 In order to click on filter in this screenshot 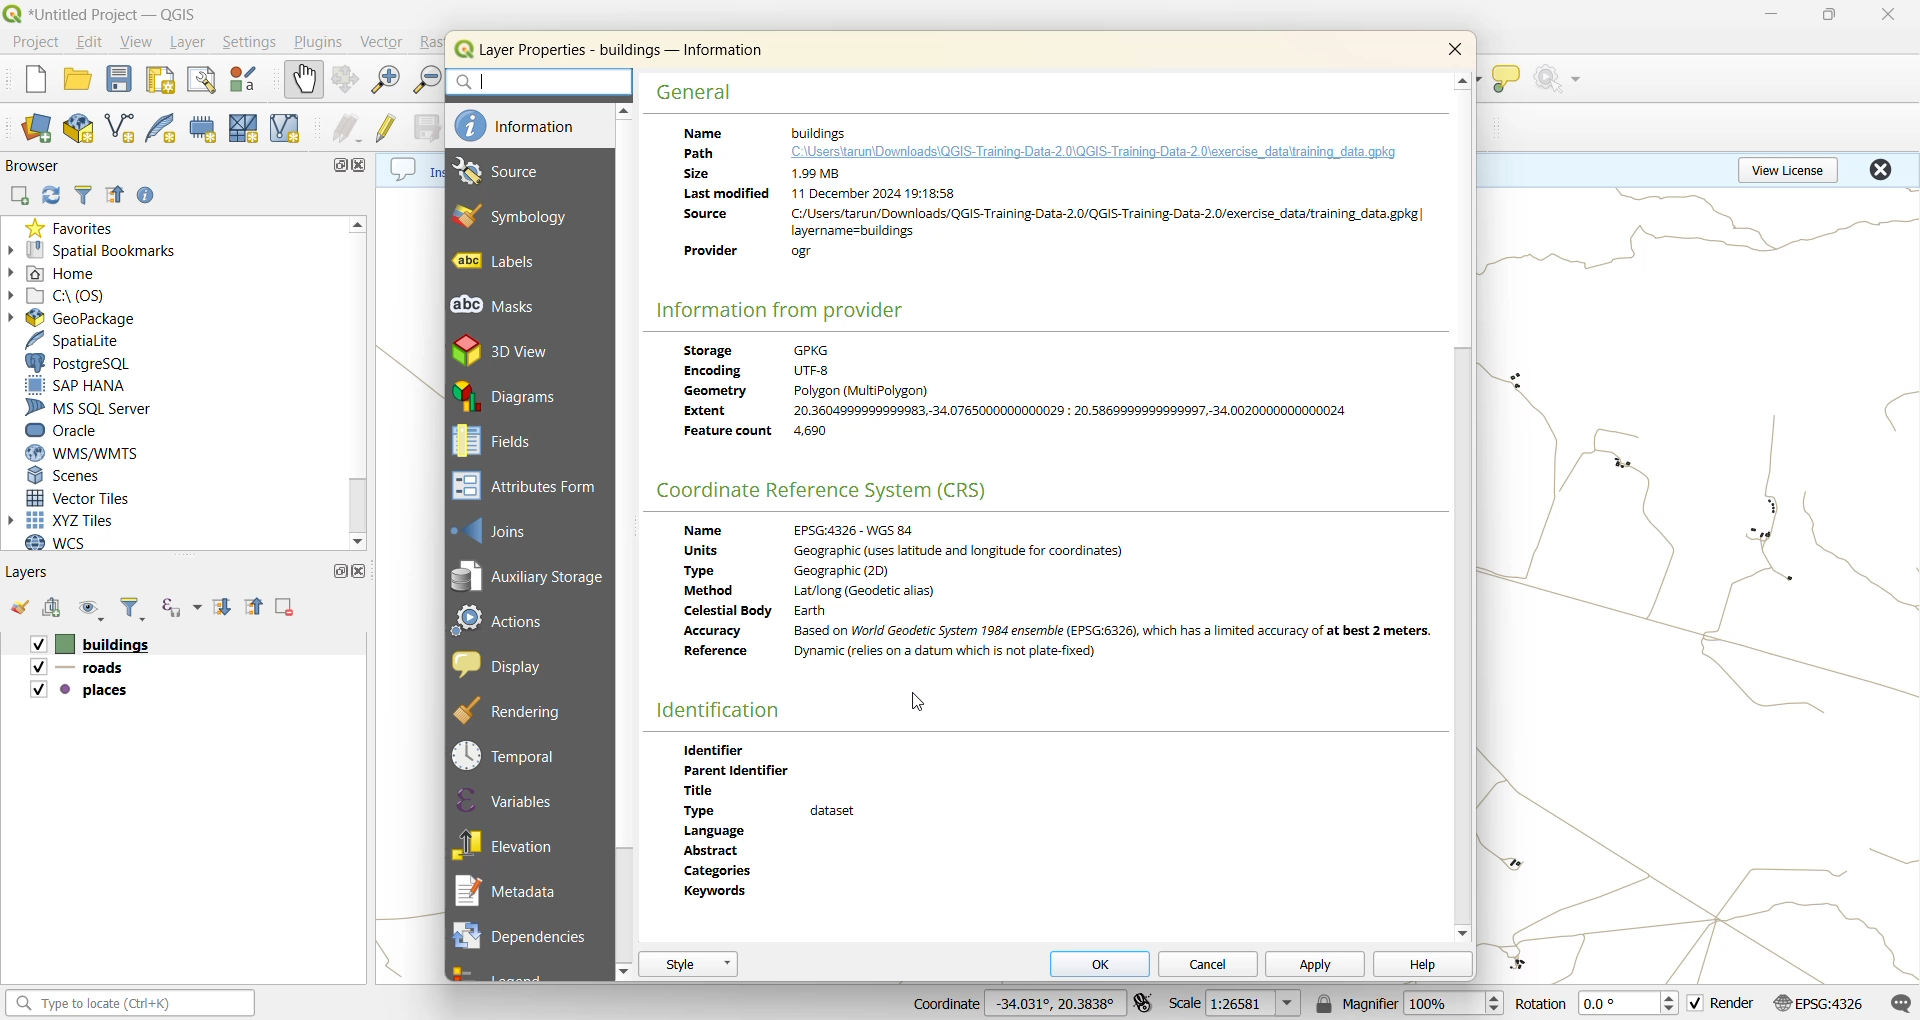, I will do `click(135, 611)`.